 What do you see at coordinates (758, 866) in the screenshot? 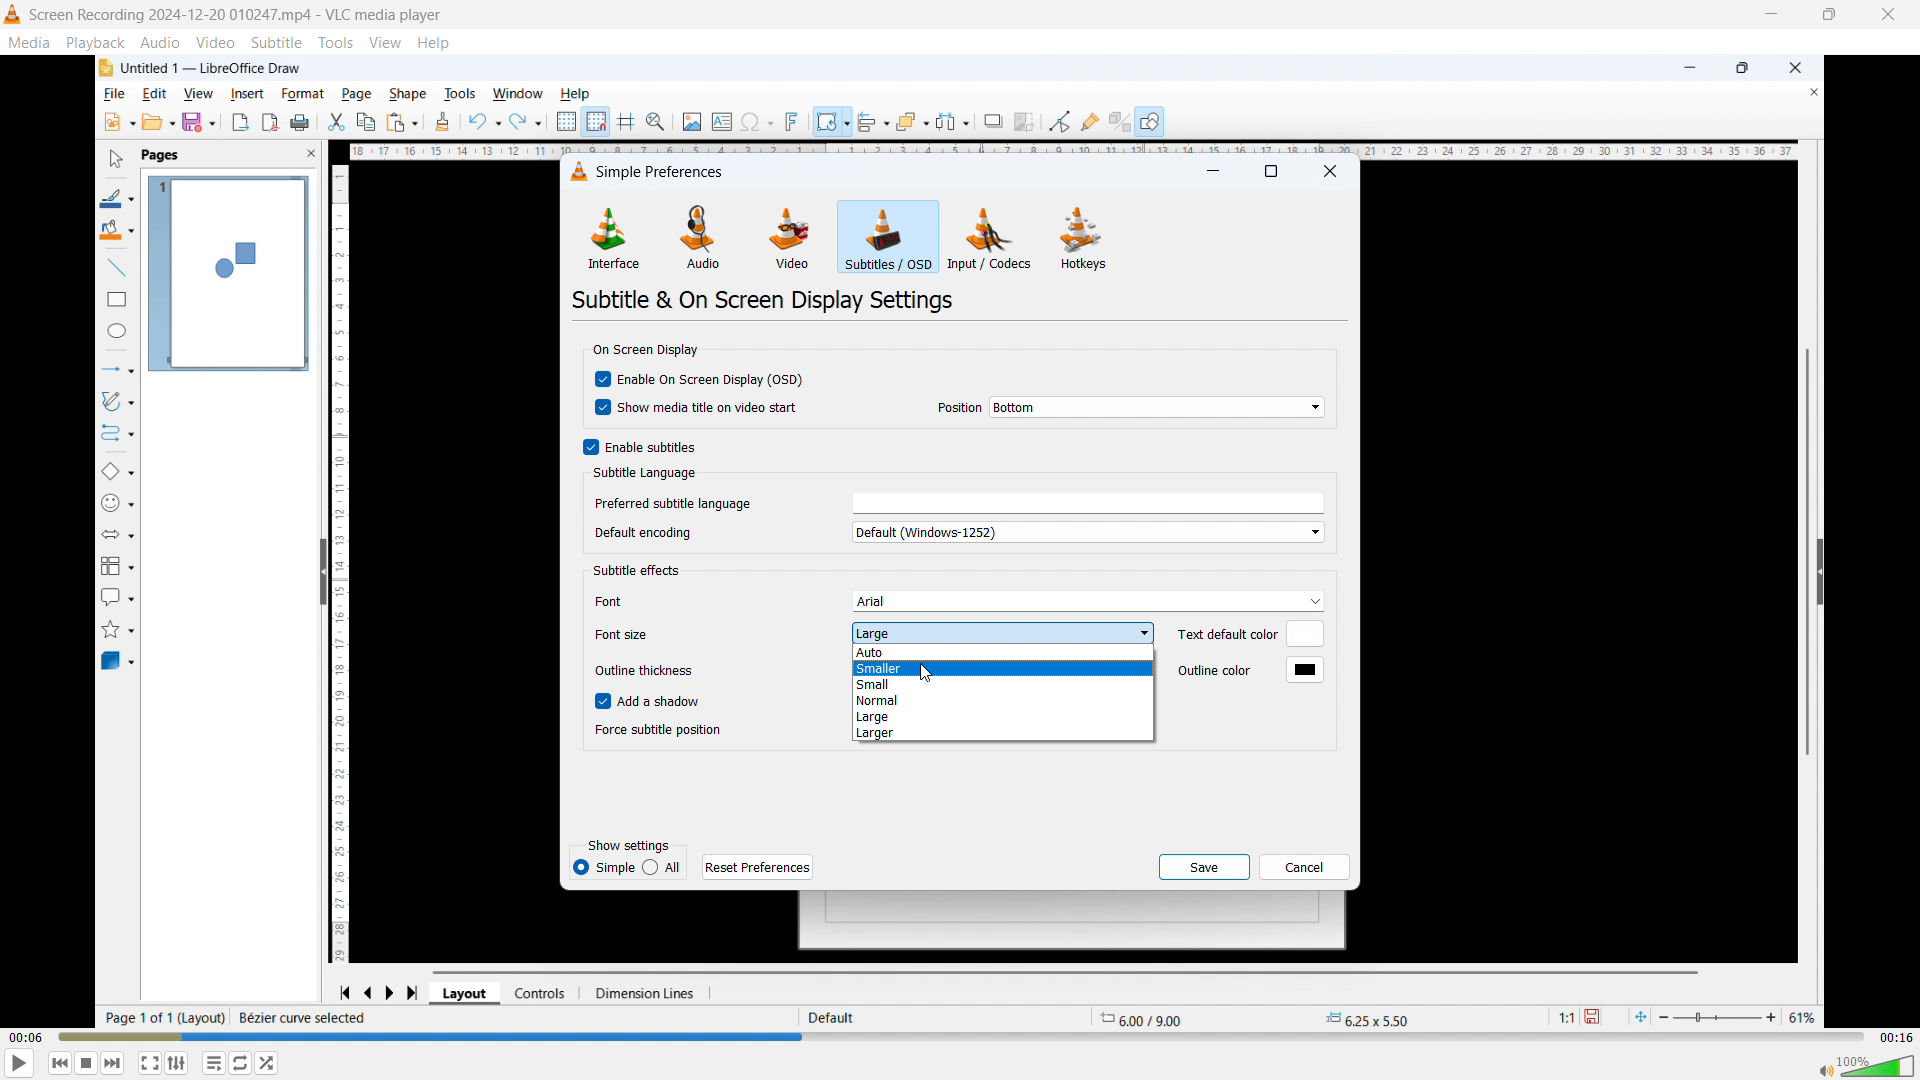
I see `Reset preferences` at bounding box center [758, 866].